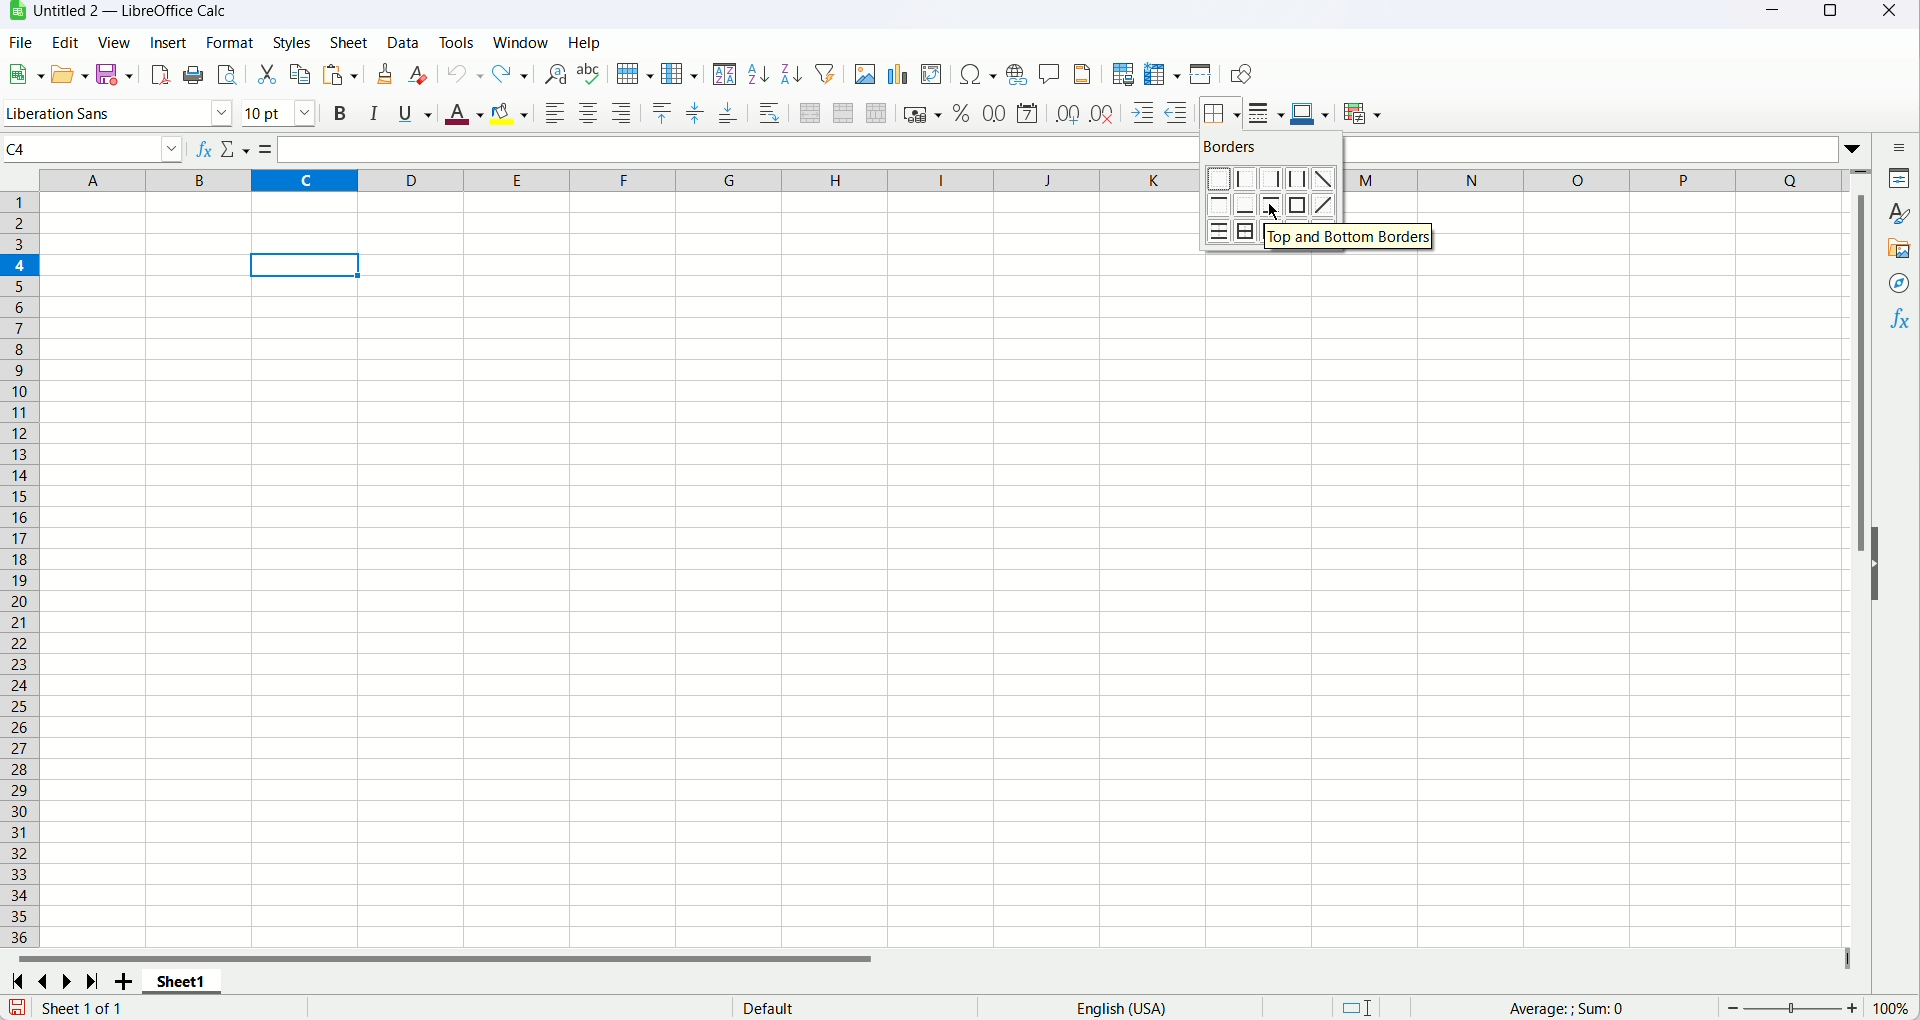  What do you see at coordinates (1863, 562) in the screenshot?
I see `Vertical scroll bar` at bounding box center [1863, 562].